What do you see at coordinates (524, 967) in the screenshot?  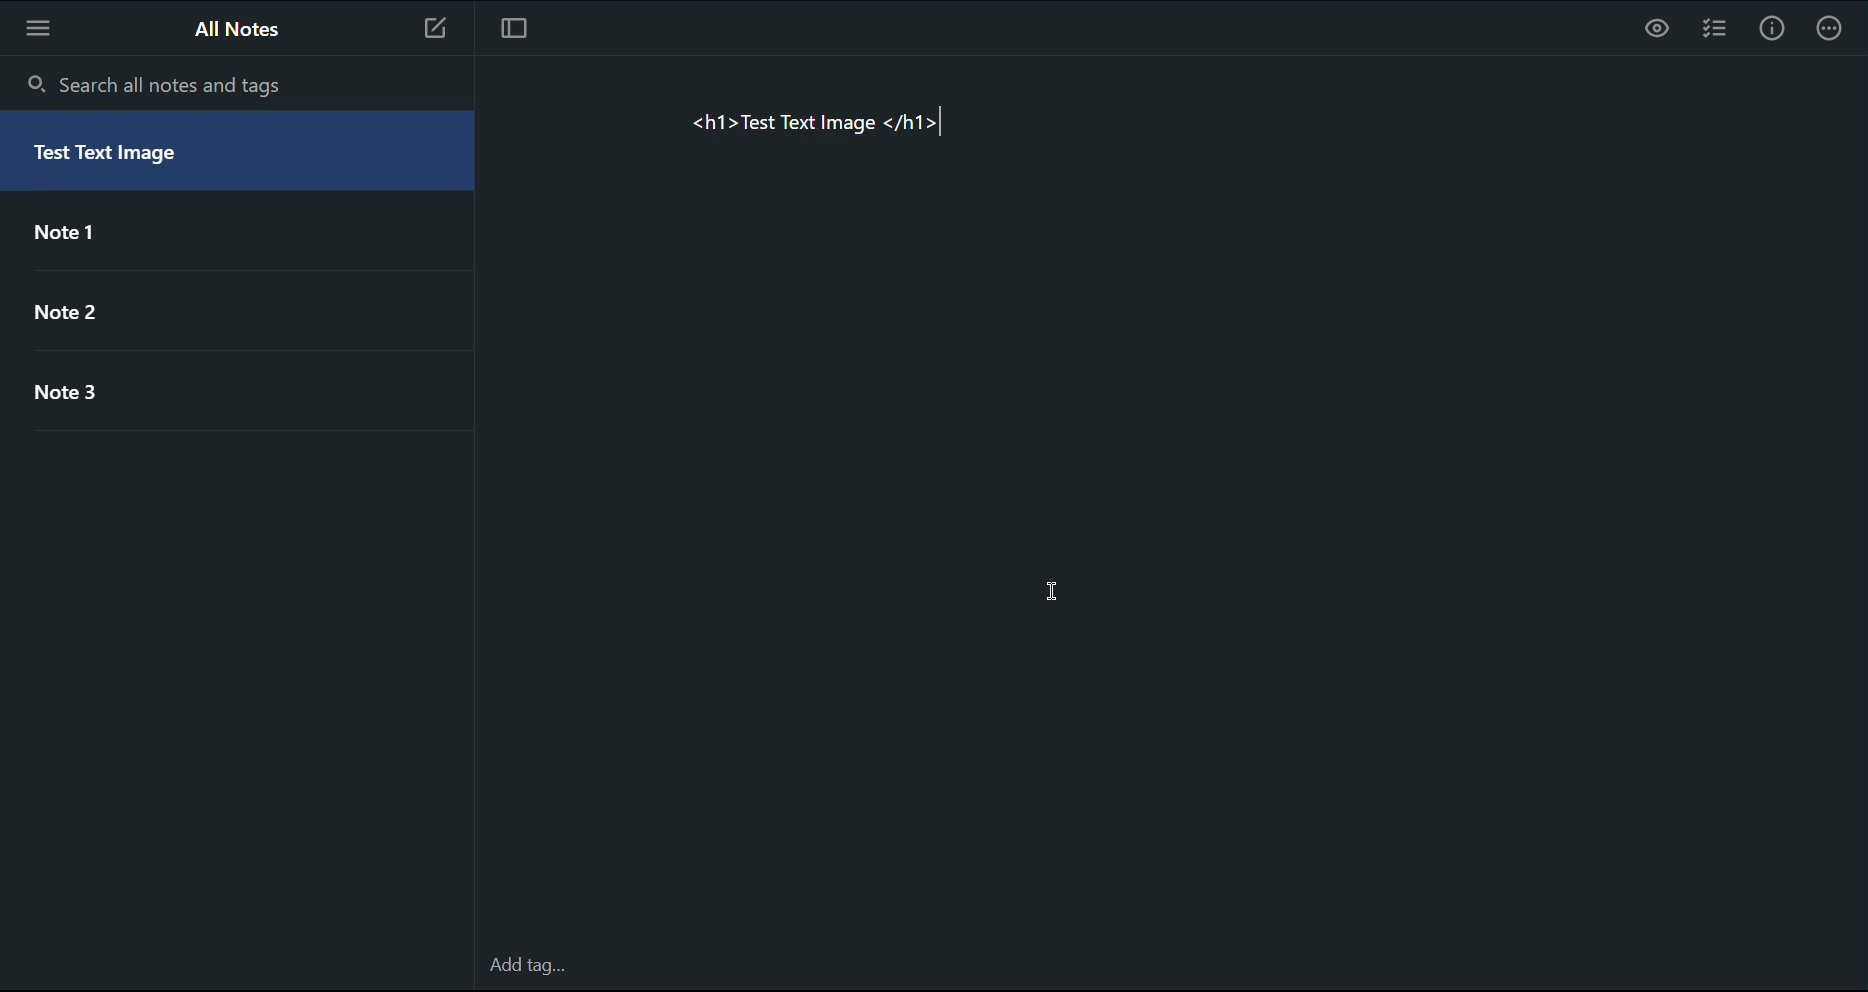 I see `Add tag` at bounding box center [524, 967].